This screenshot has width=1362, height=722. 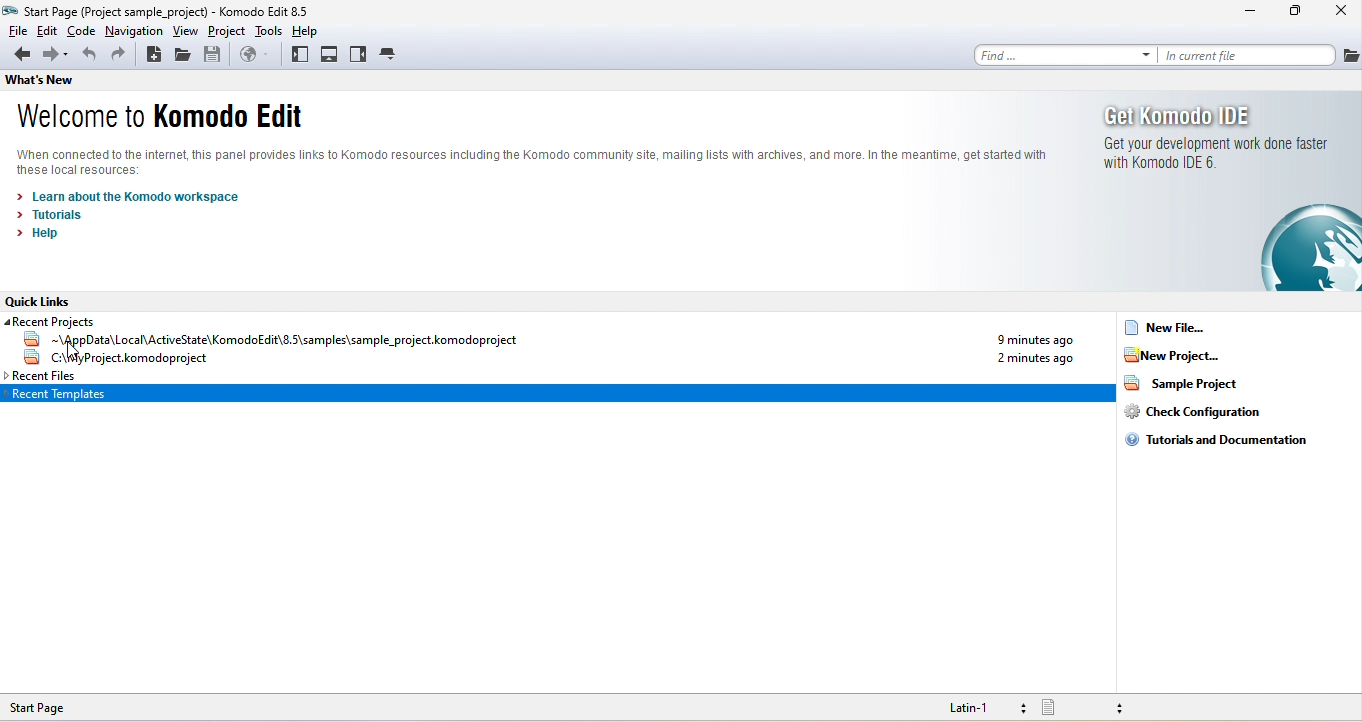 What do you see at coordinates (361, 54) in the screenshot?
I see `right pane` at bounding box center [361, 54].